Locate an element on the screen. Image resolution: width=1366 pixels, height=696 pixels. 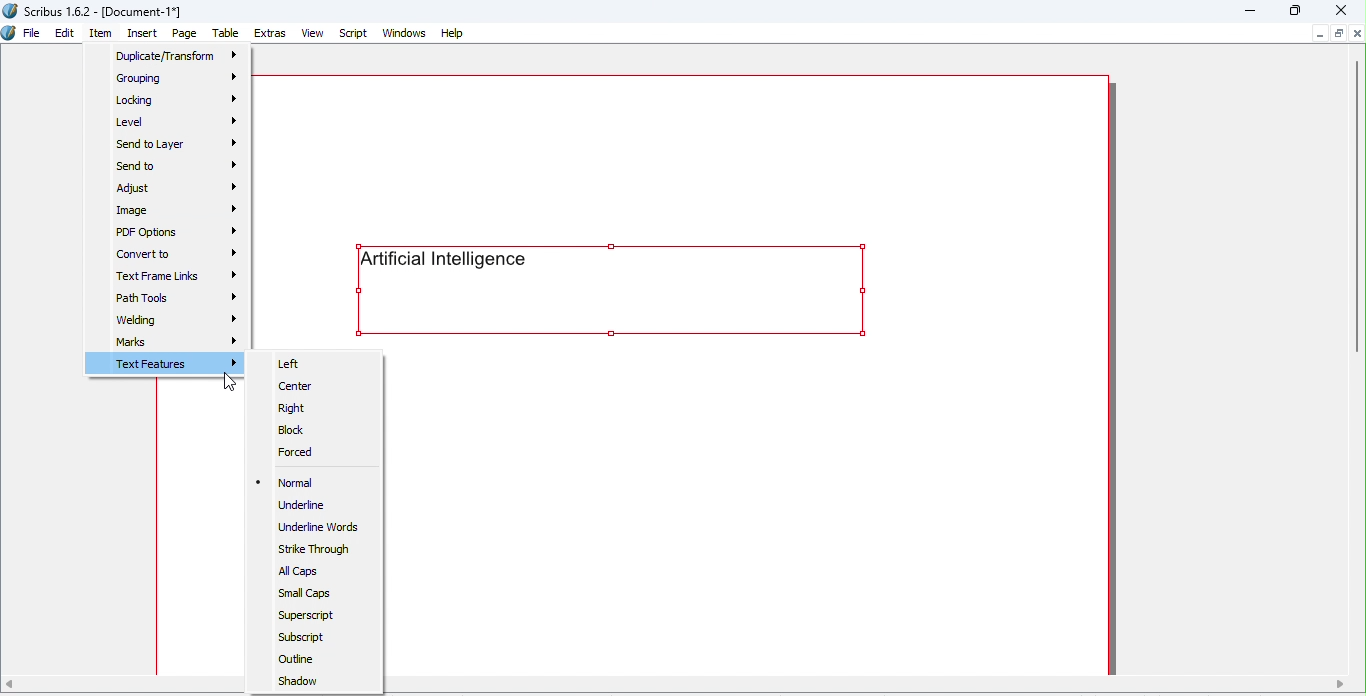
Subscript is located at coordinates (302, 639).